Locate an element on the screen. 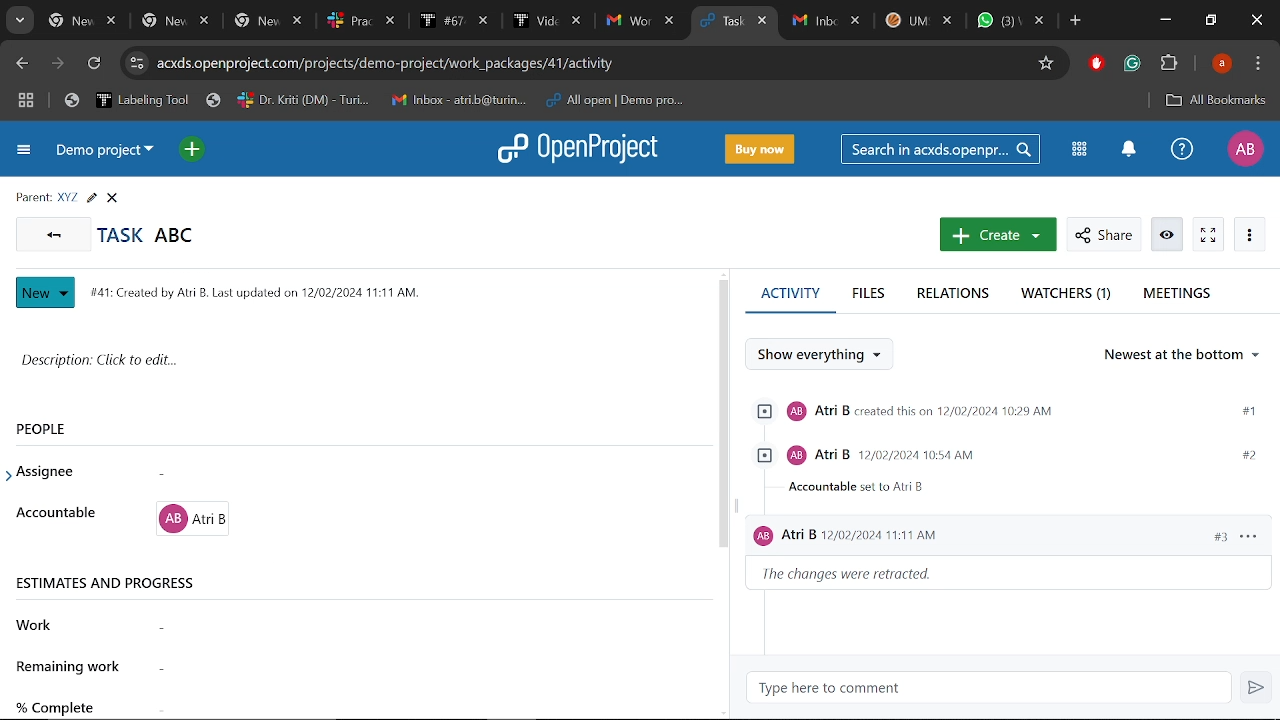  Customize and control chorme is located at coordinates (1258, 66).